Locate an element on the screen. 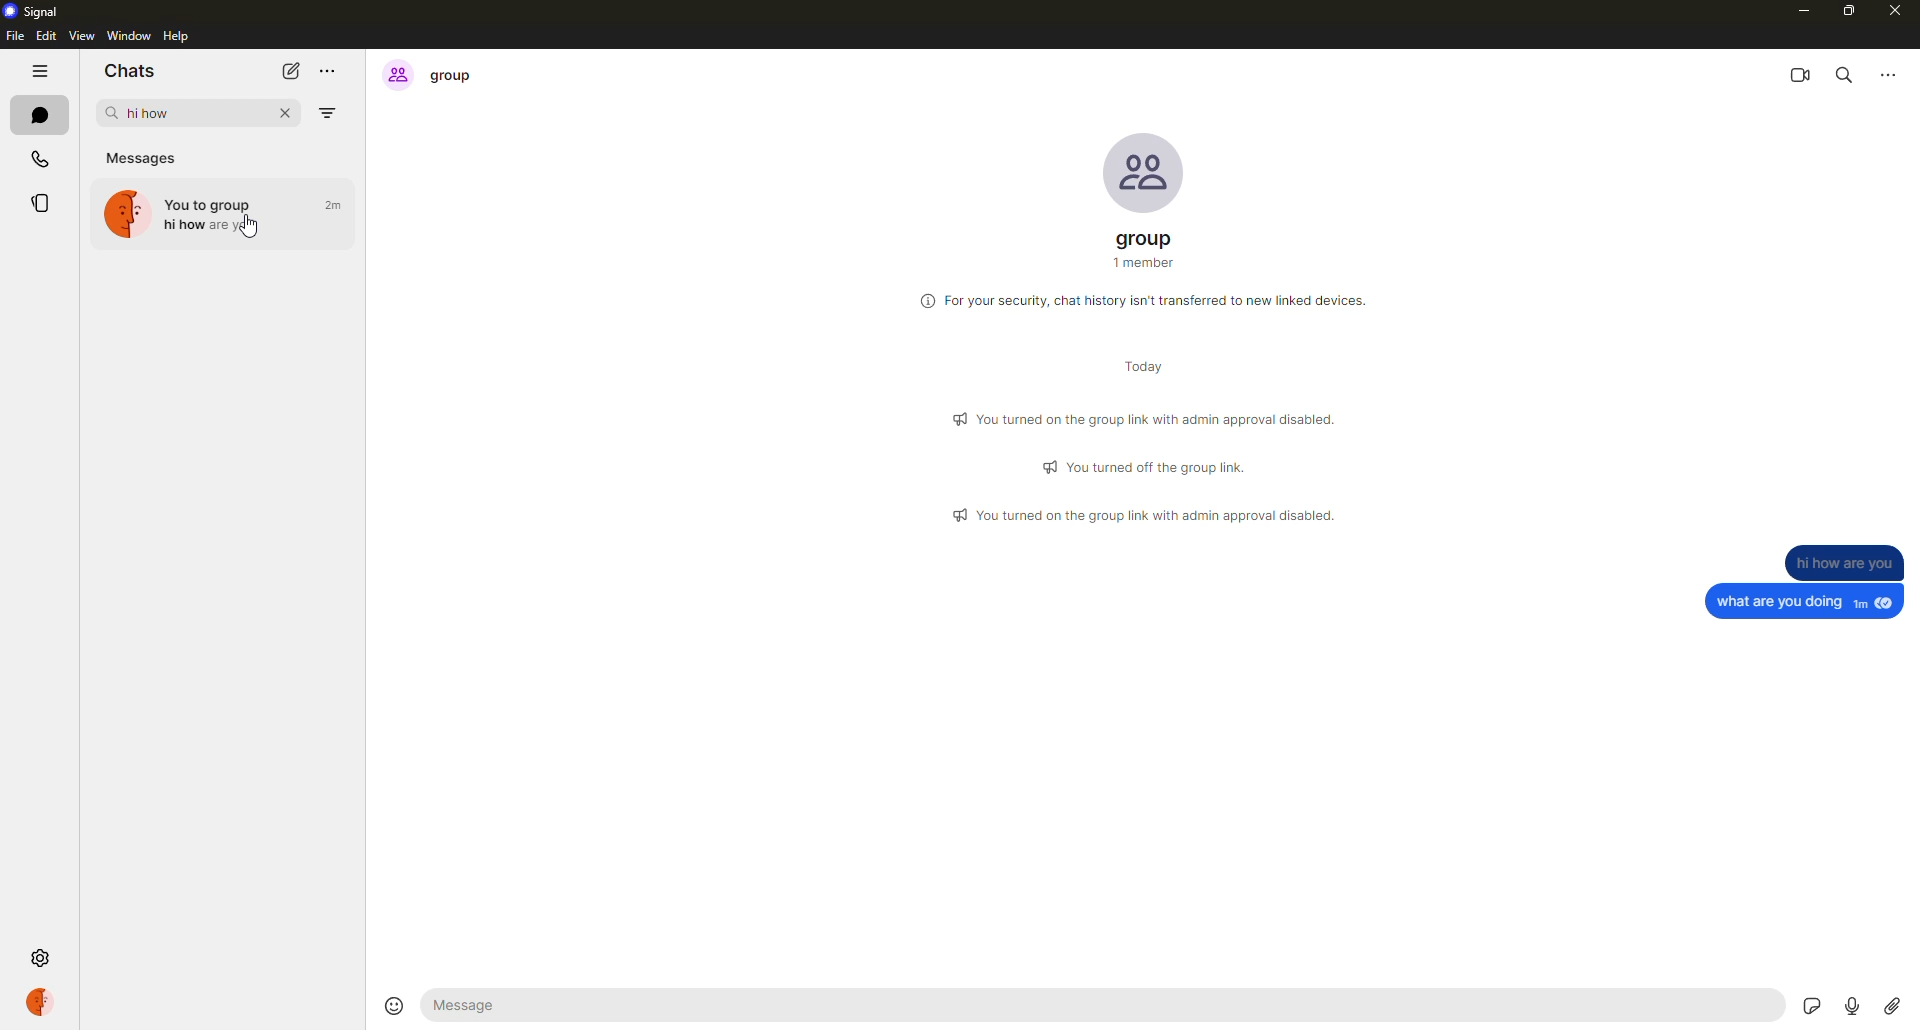 This screenshot has width=1920, height=1030. signal is located at coordinates (36, 12).